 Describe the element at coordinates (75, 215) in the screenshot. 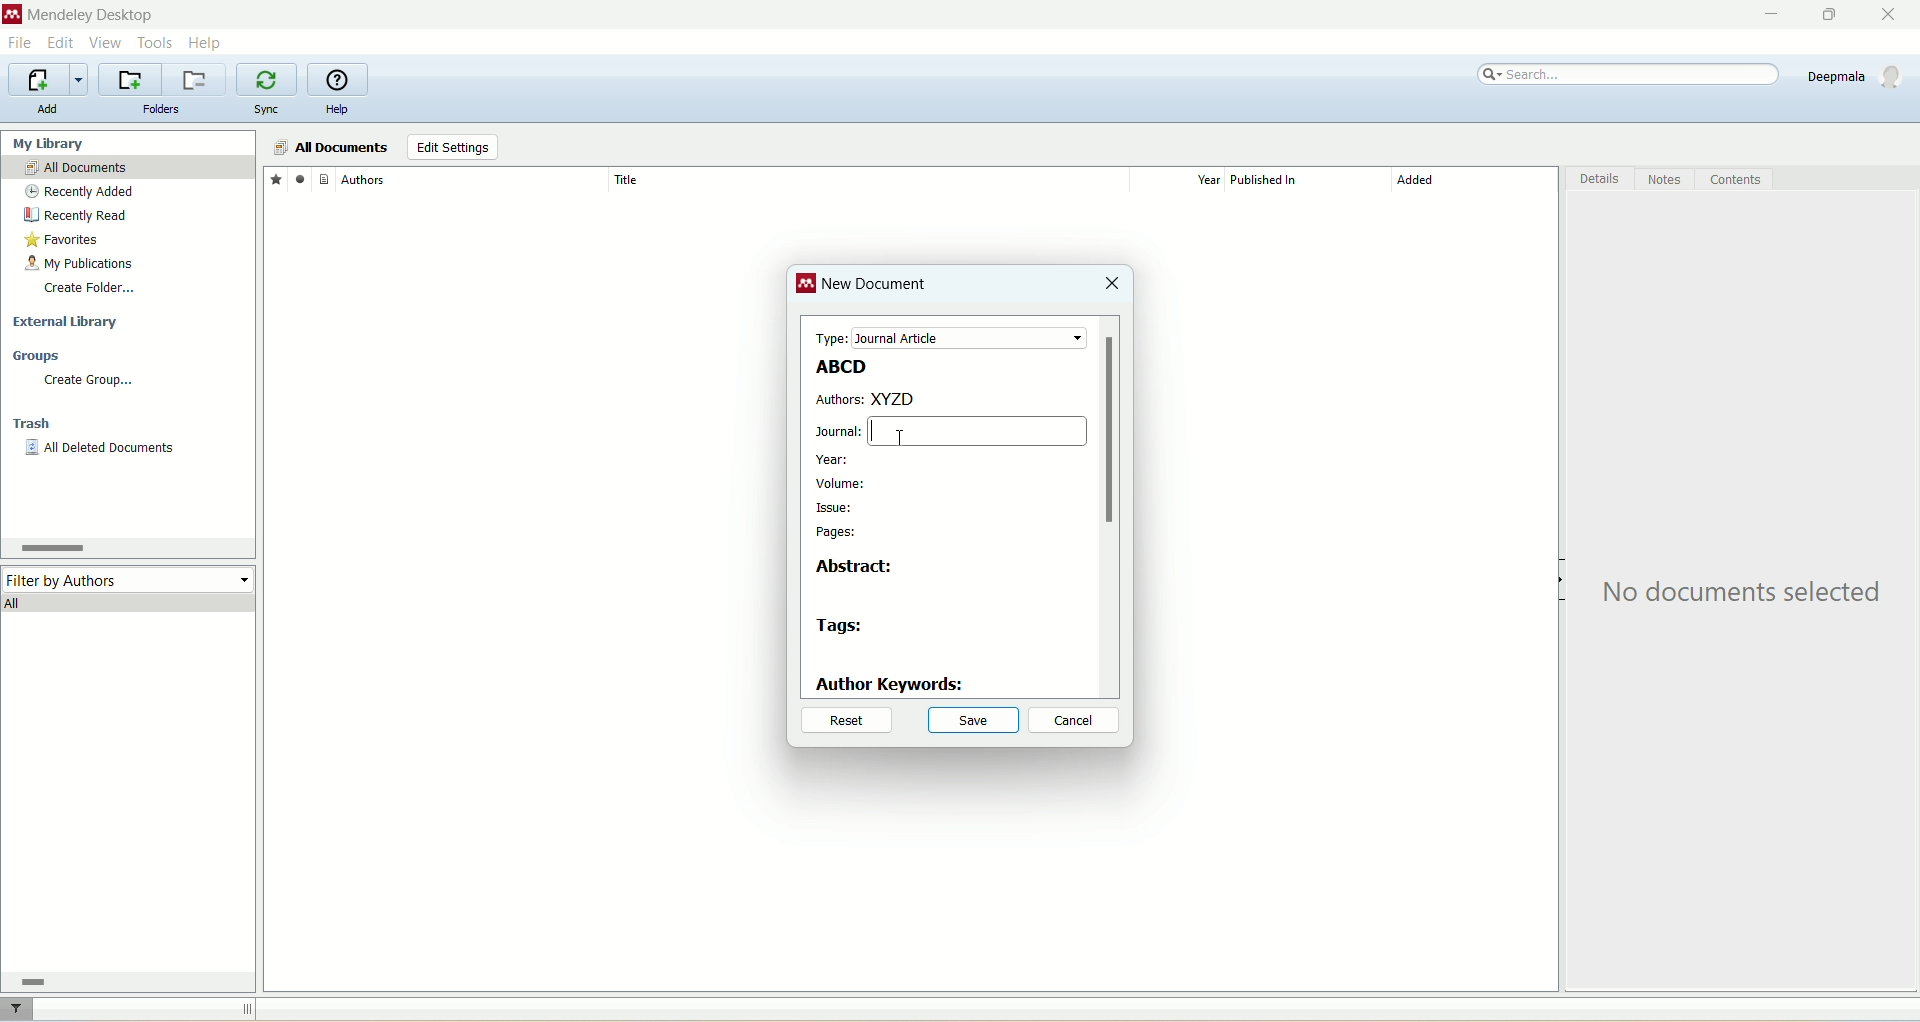

I see `recently read` at that location.